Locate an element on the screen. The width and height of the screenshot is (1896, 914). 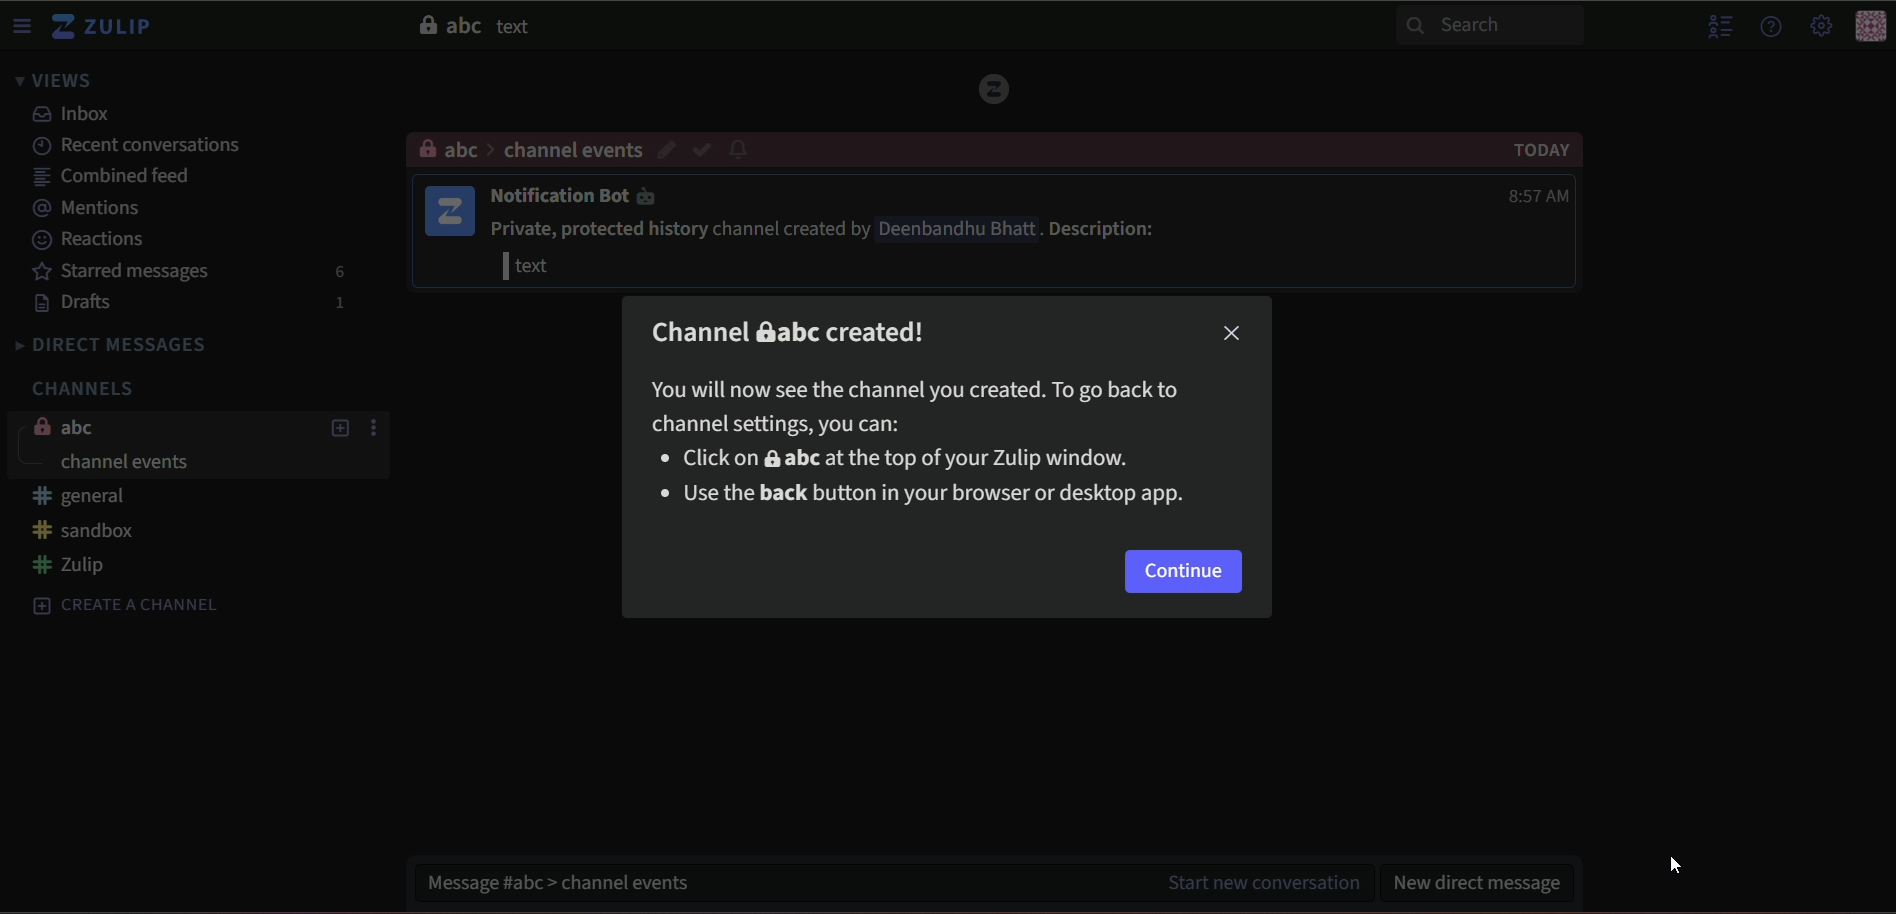
#zulip is located at coordinates (78, 565).